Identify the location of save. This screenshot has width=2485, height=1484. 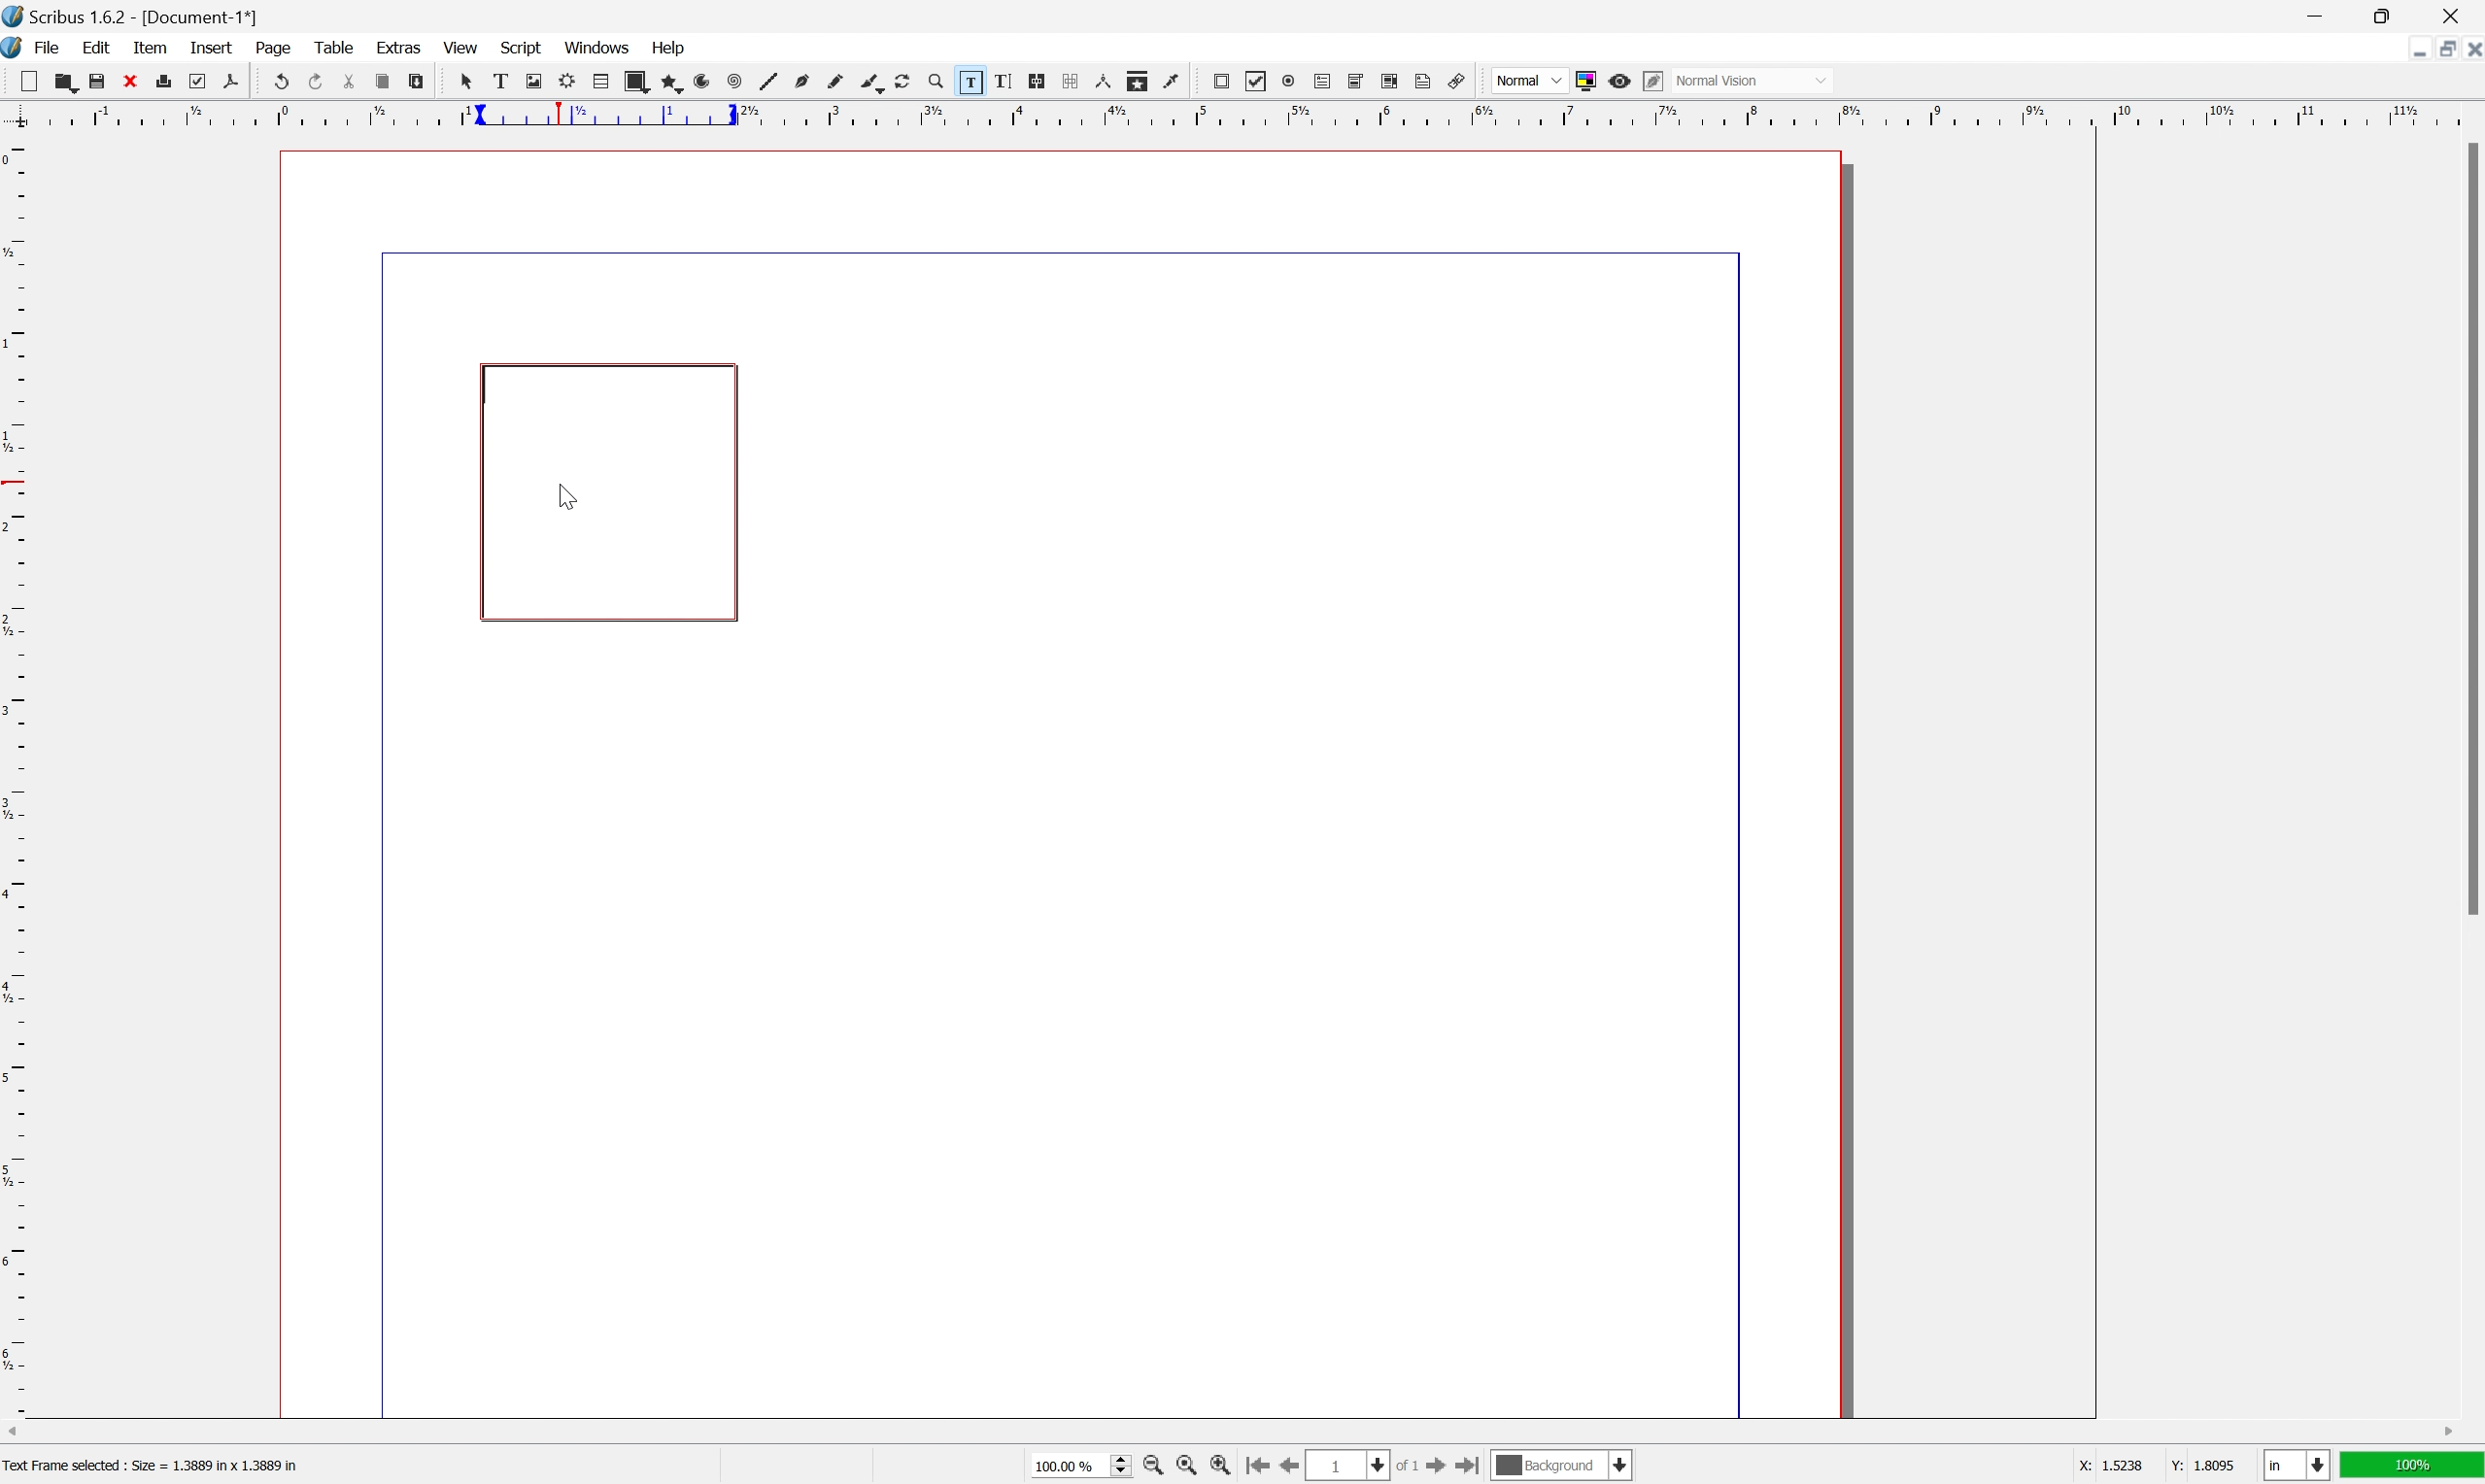
(97, 82).